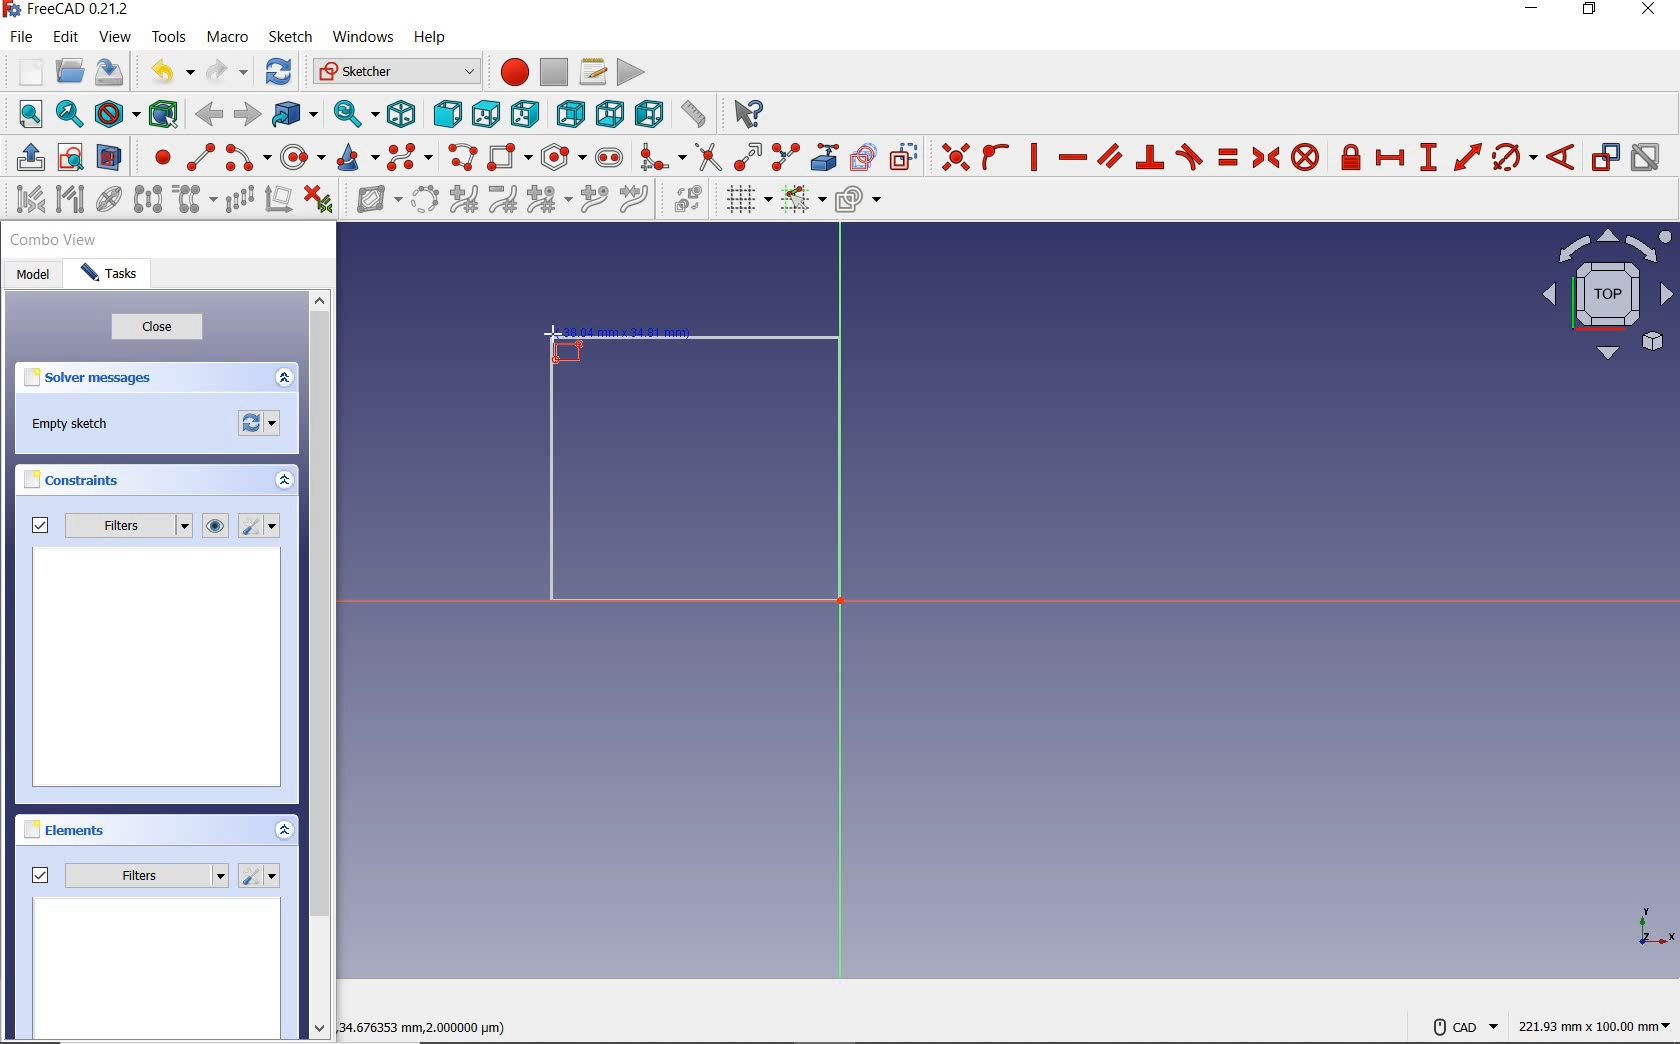 The width and height of the screenshot is (1680, 1044). I want to click on fit all, so click(25, 113).